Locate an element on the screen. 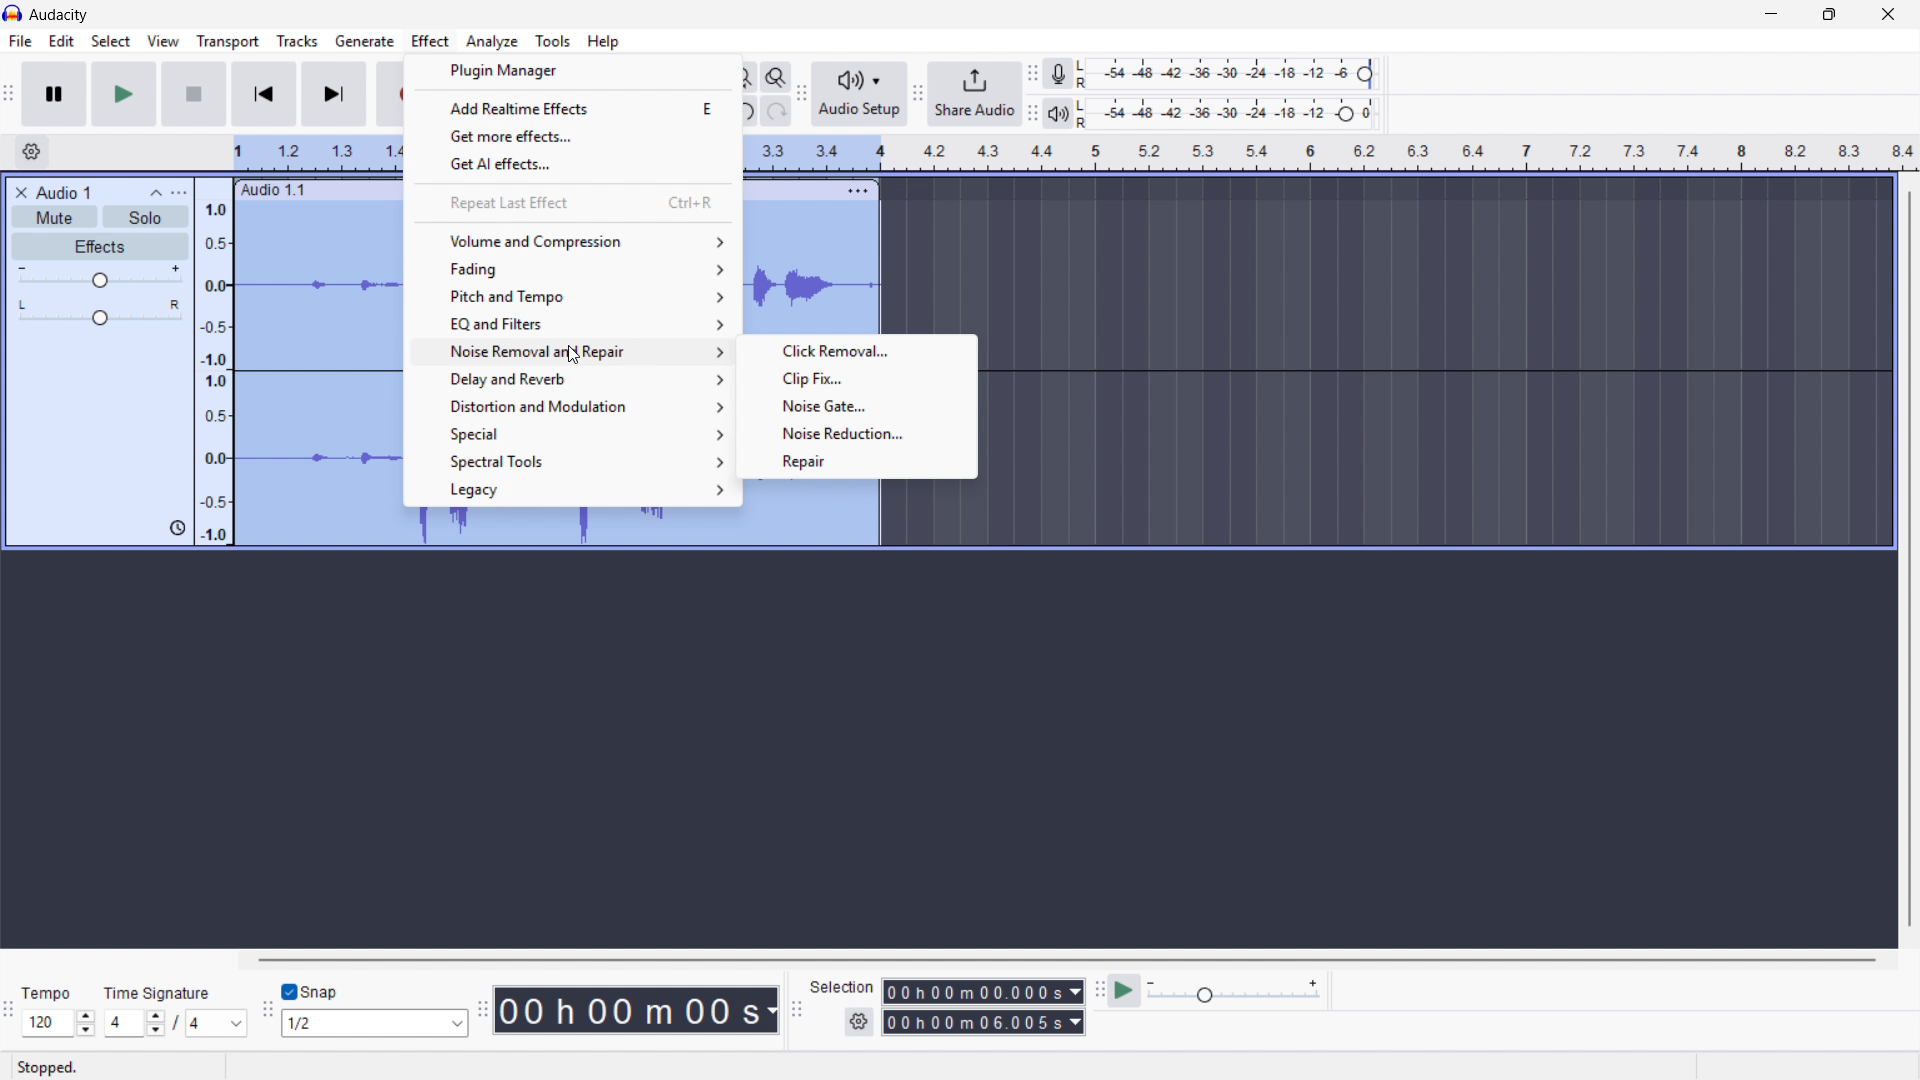 This screenshot has width=1920, height=1080. Skip to start  is located at coordinates (263, 94).